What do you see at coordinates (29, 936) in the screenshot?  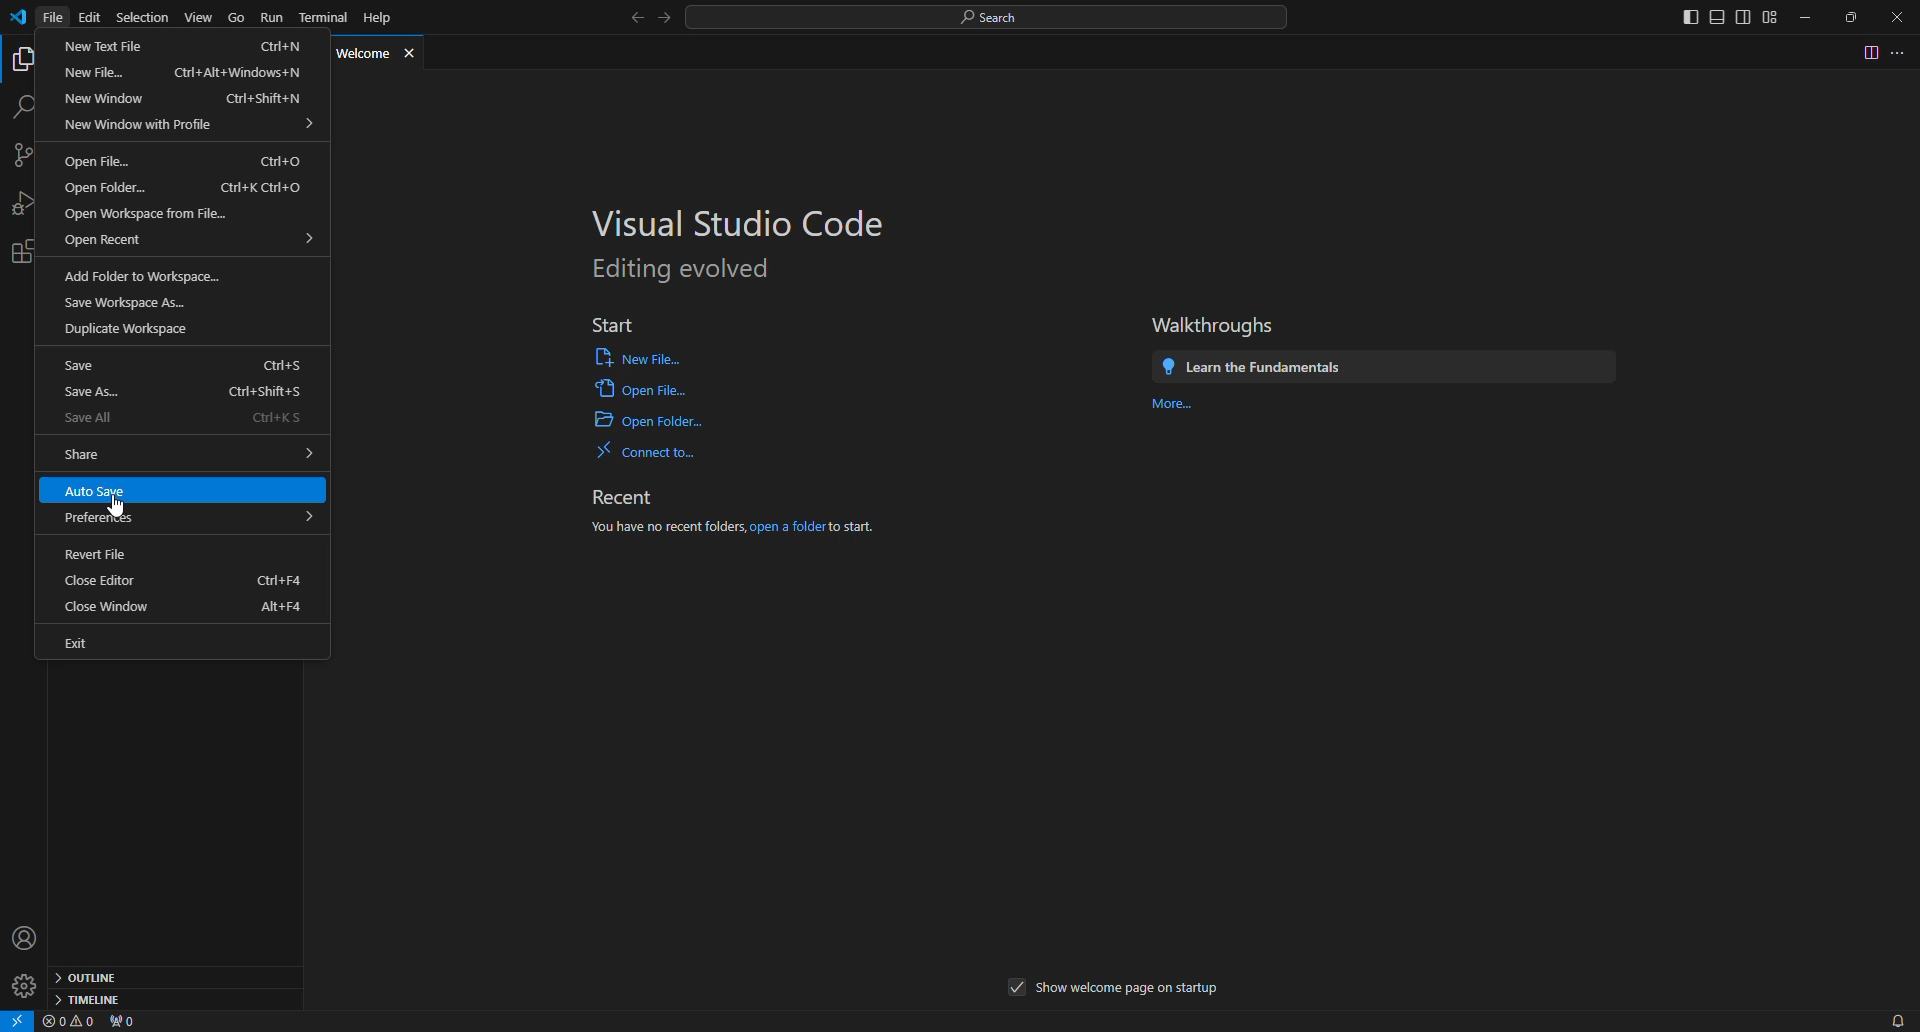 I see `accounts` at bounding box center [29, 936].